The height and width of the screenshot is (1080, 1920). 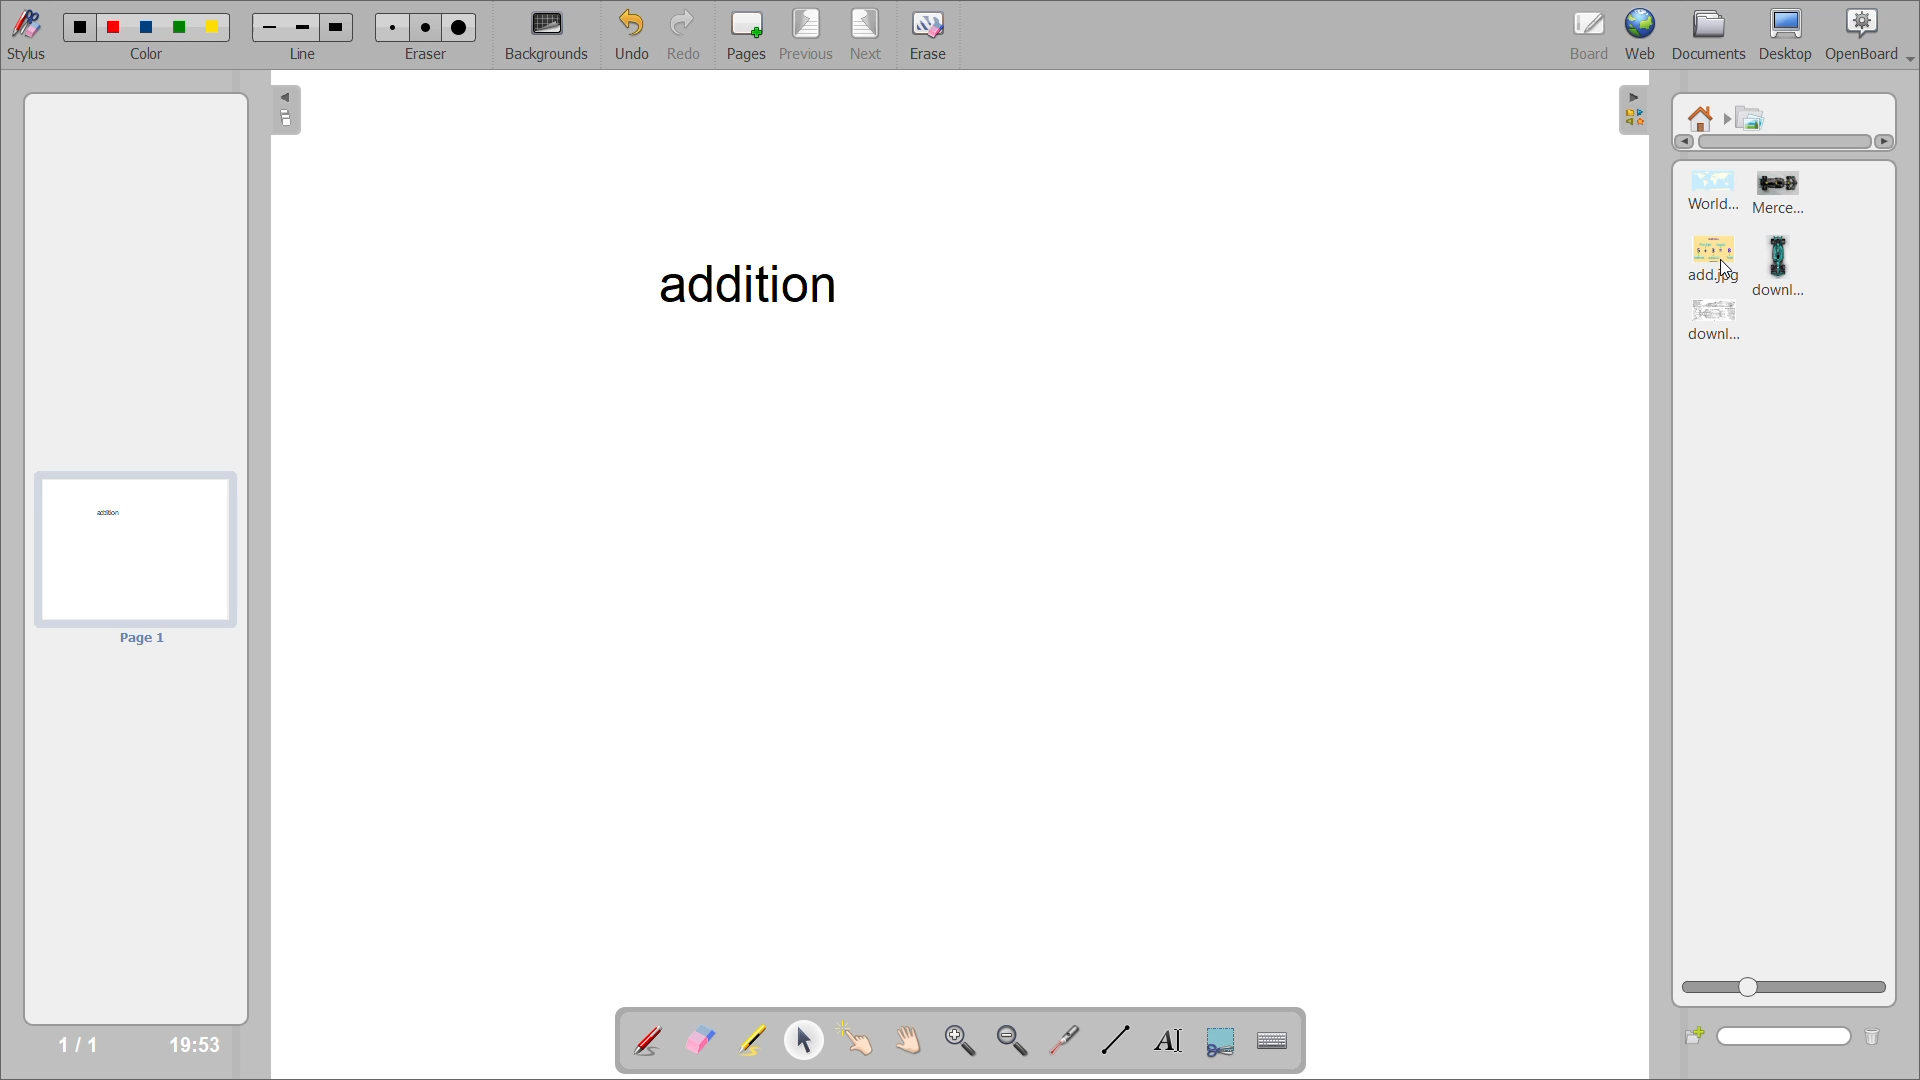 I want to click on color 5, so click(x=213, y=29).